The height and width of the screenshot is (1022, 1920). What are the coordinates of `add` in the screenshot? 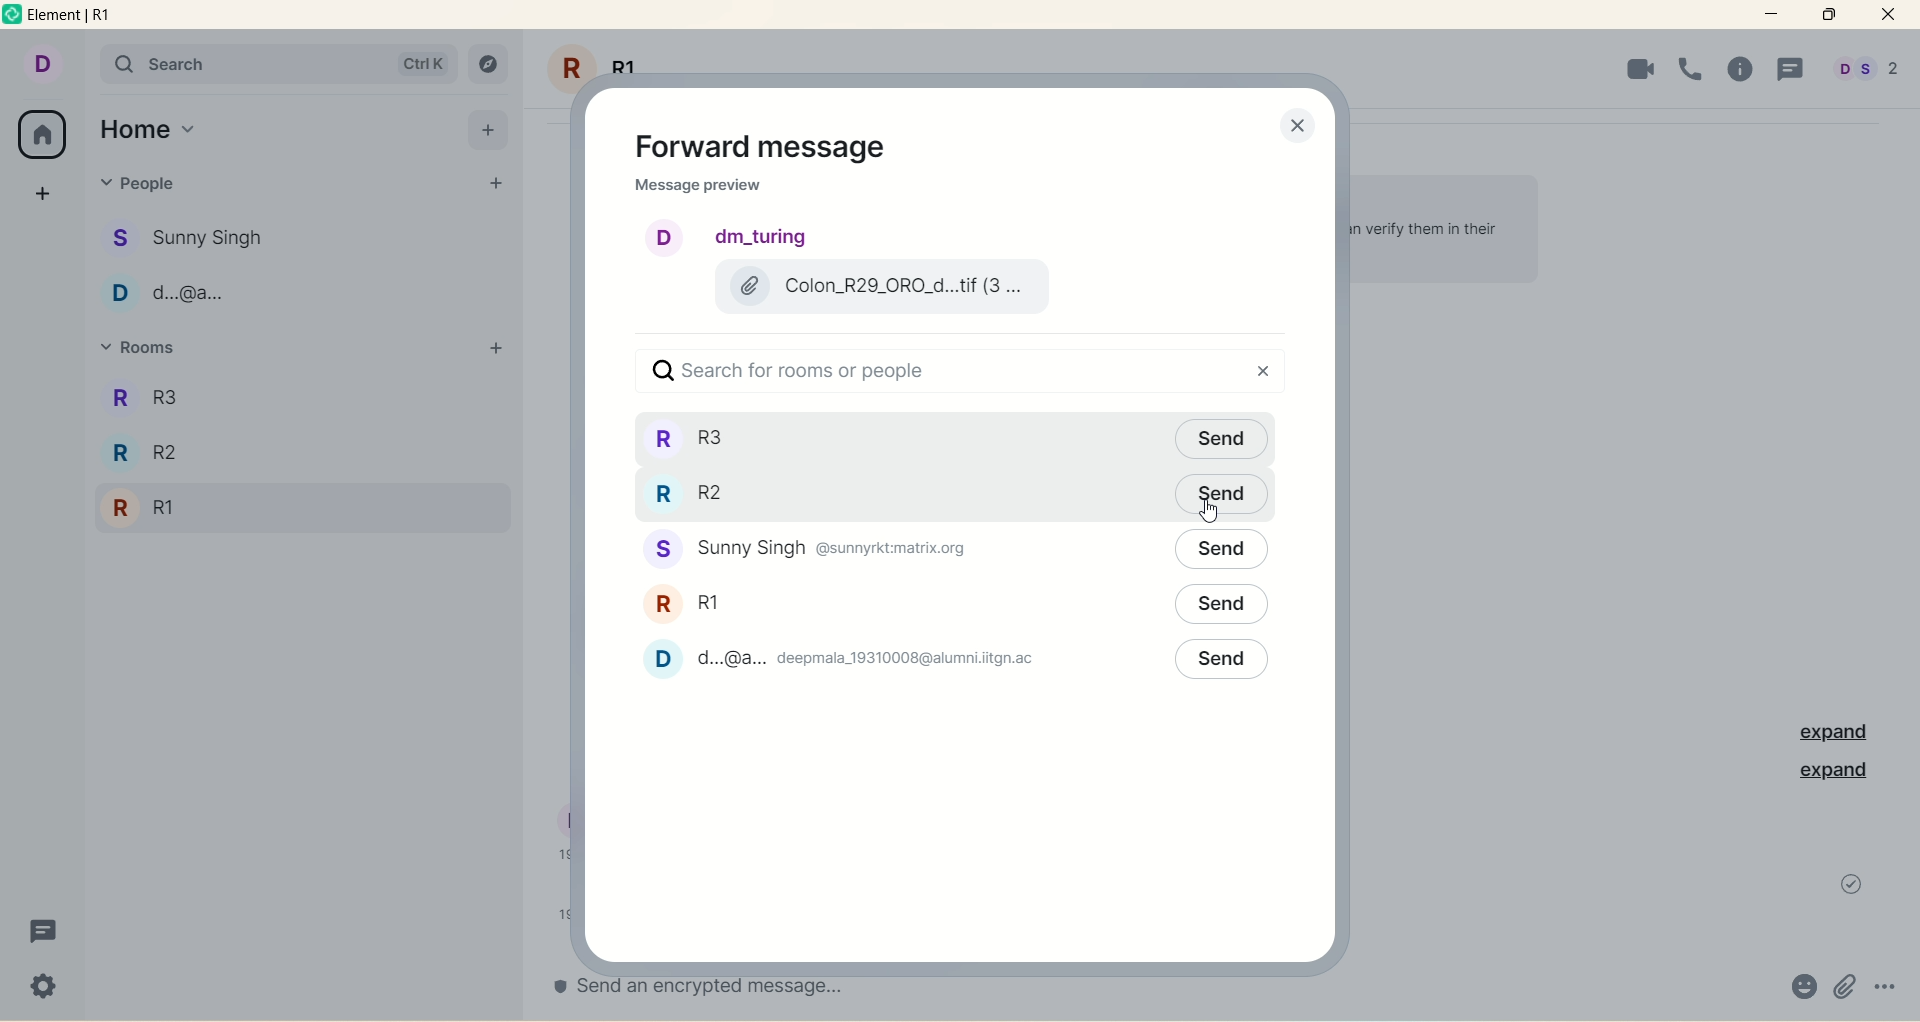 It's located at (488, 128).